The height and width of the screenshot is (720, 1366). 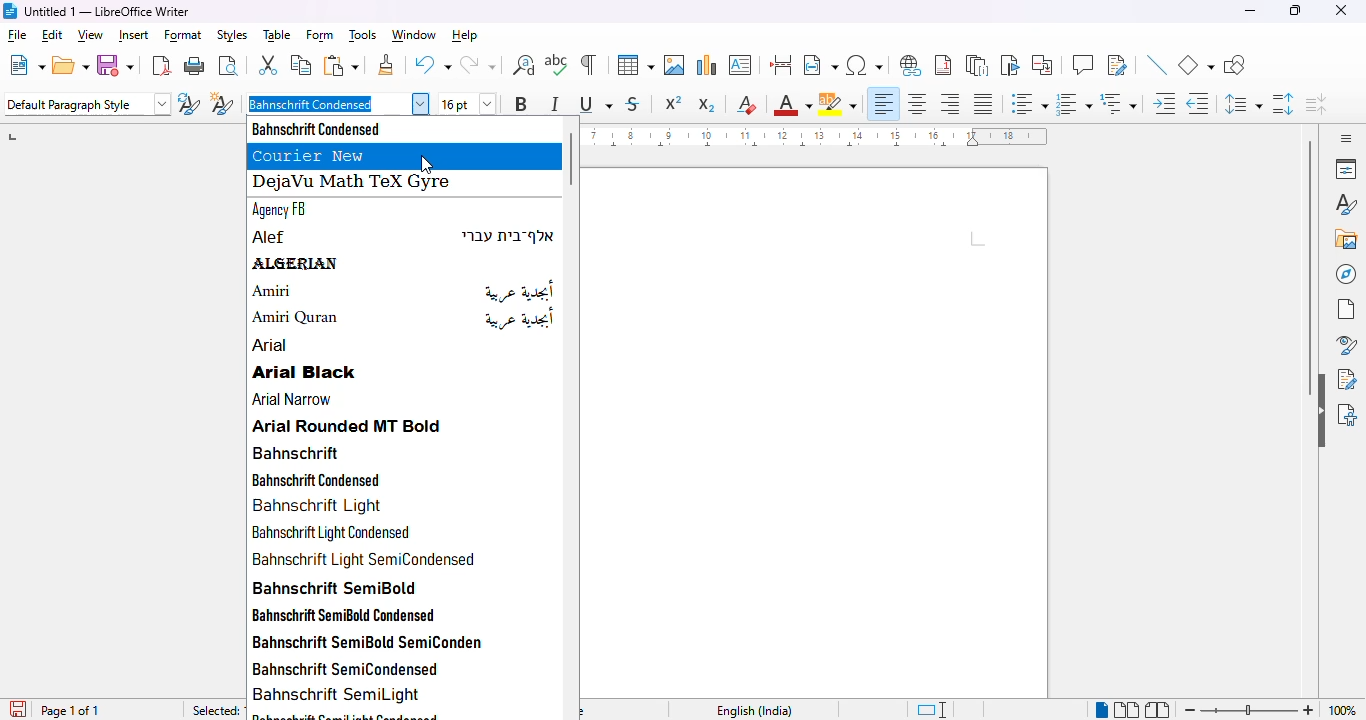 What do you see at coordinates (1343, 710) in the screenshot?
I see `zoom factor` at bounding box center [1343, 710].